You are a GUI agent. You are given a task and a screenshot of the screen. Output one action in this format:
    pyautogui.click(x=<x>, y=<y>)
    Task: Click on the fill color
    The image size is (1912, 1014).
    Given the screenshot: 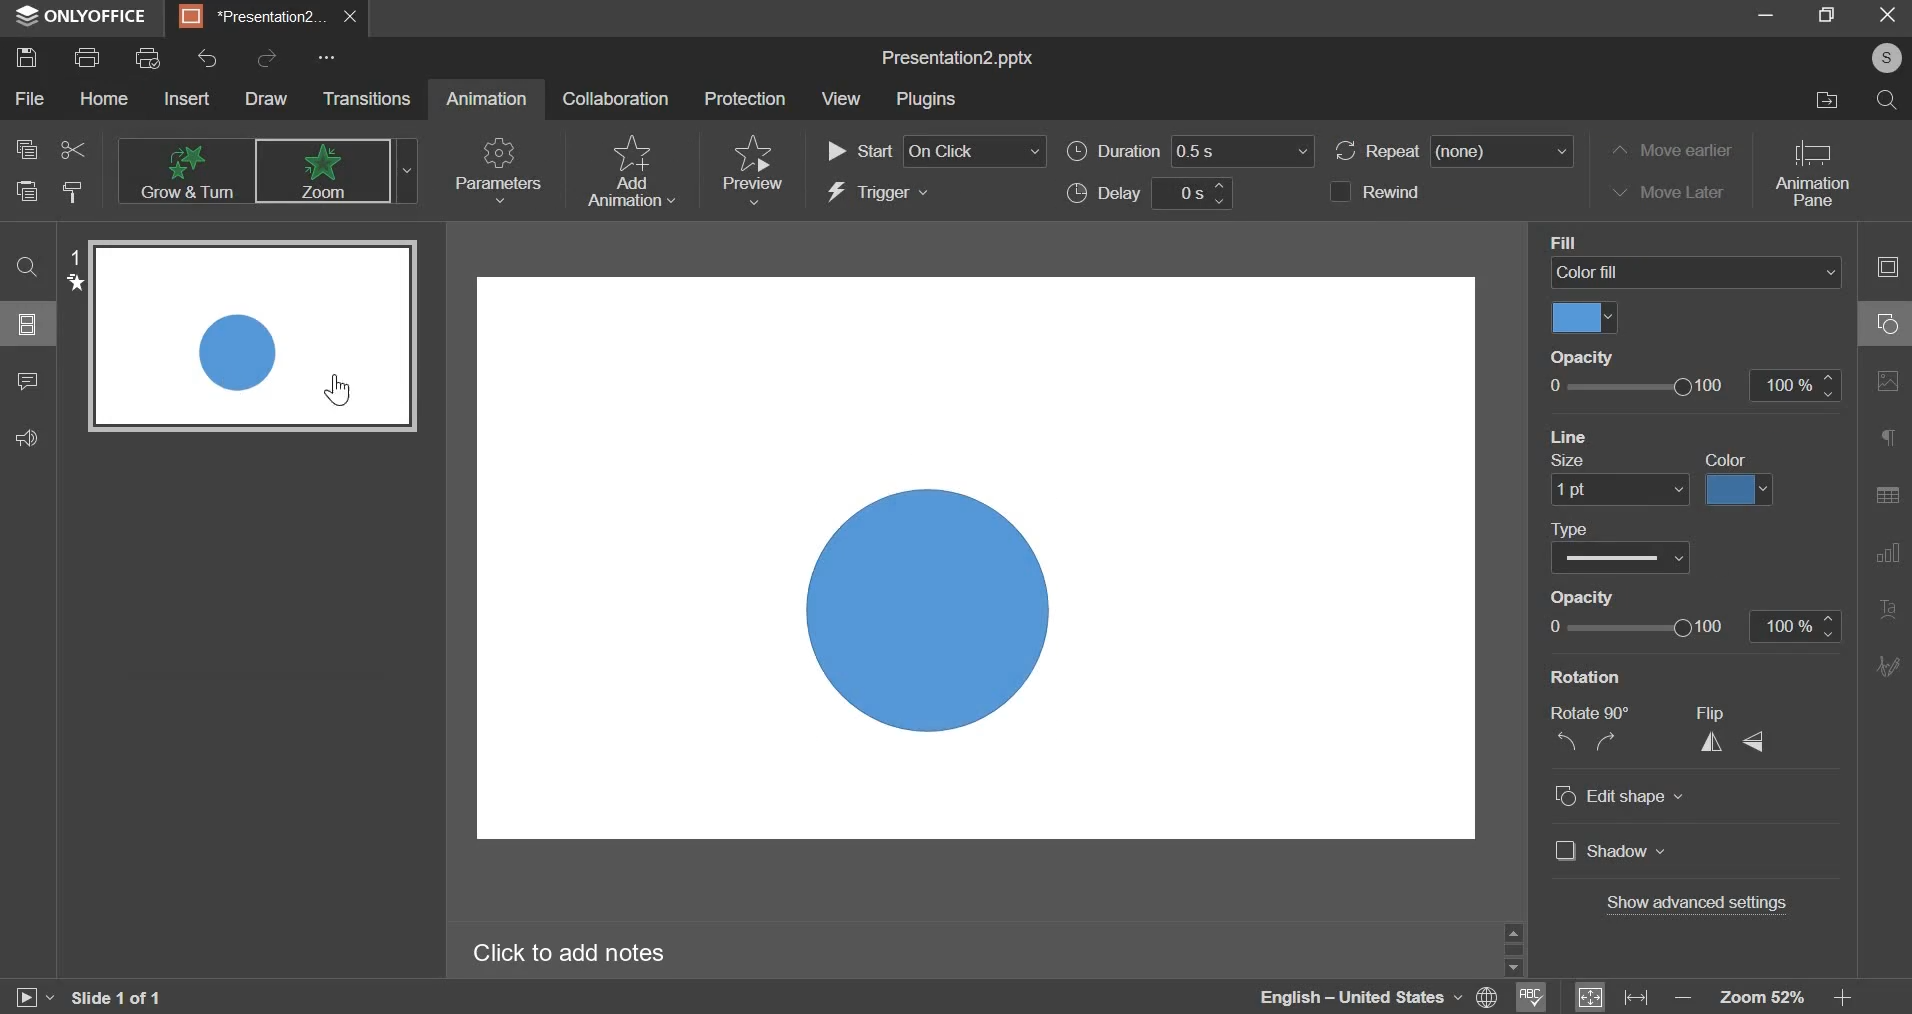 What is the action you would take?
    pyautogui.click(x=1585, y=318)
    